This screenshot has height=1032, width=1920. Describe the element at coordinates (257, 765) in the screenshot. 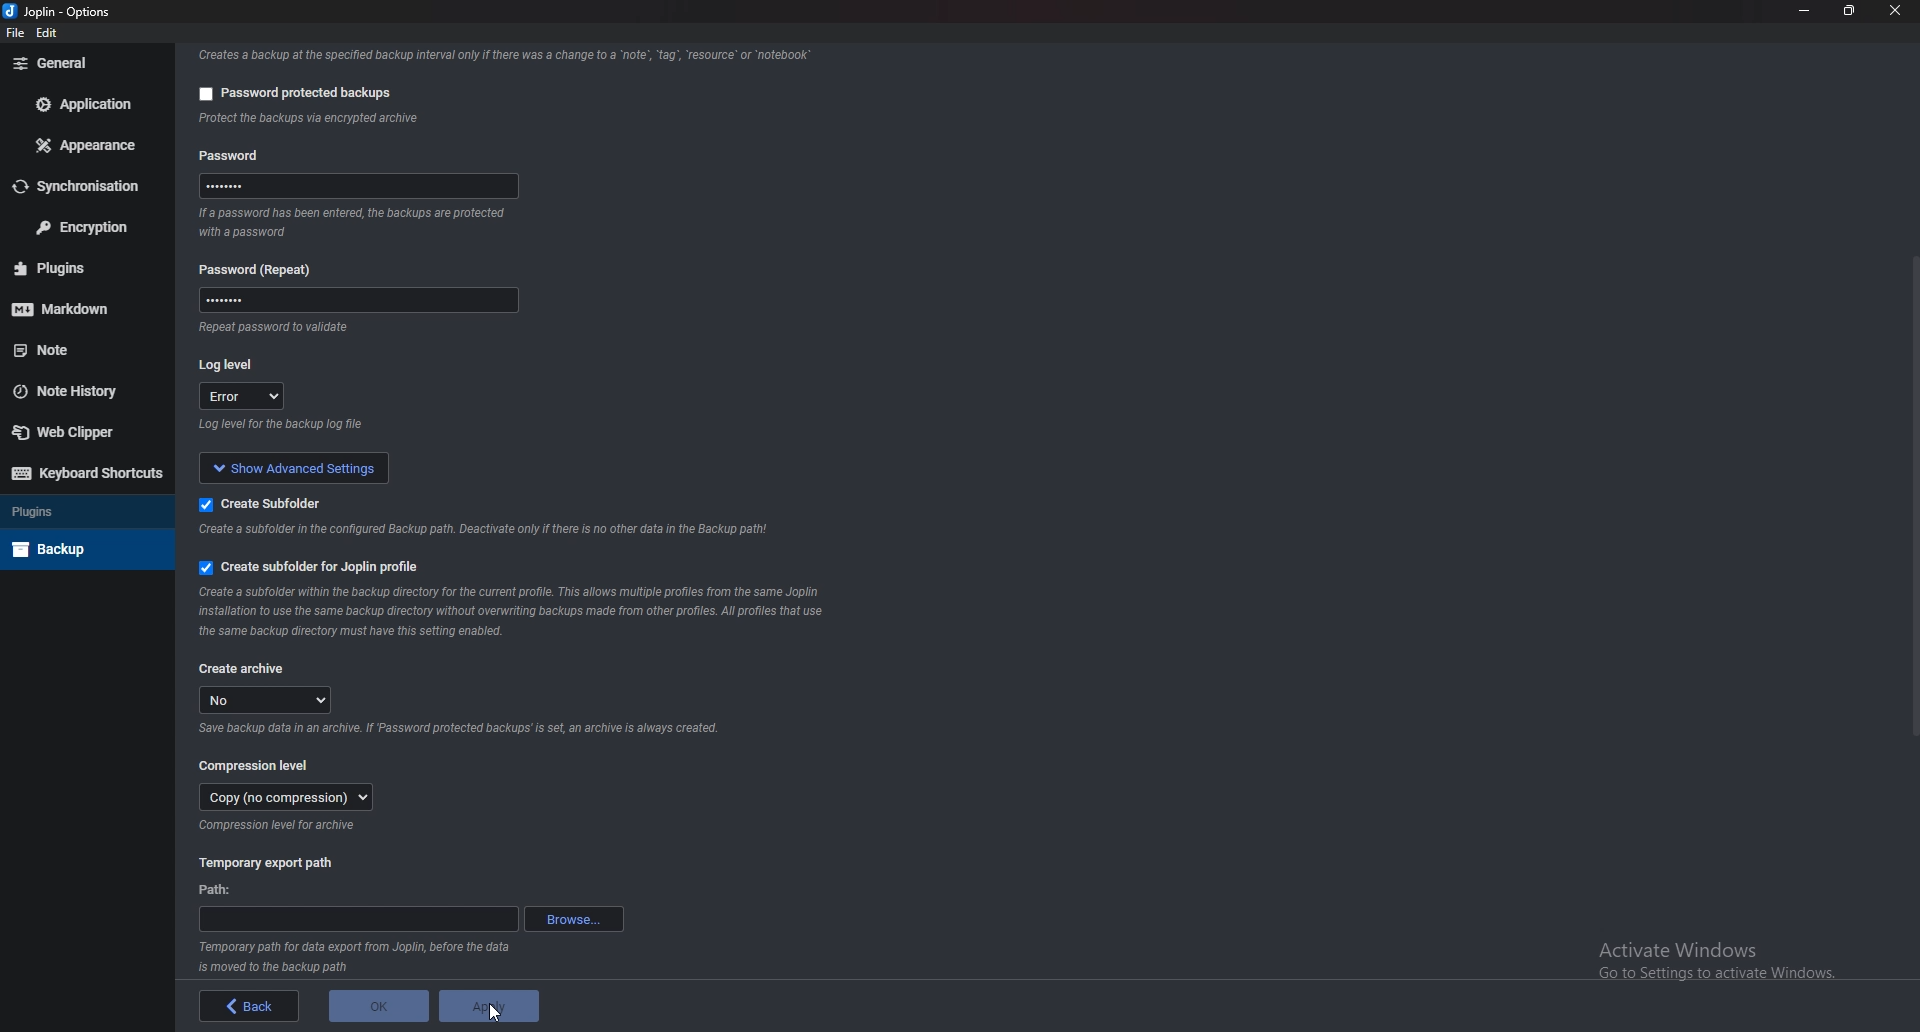

I see `Compression level` at that location.